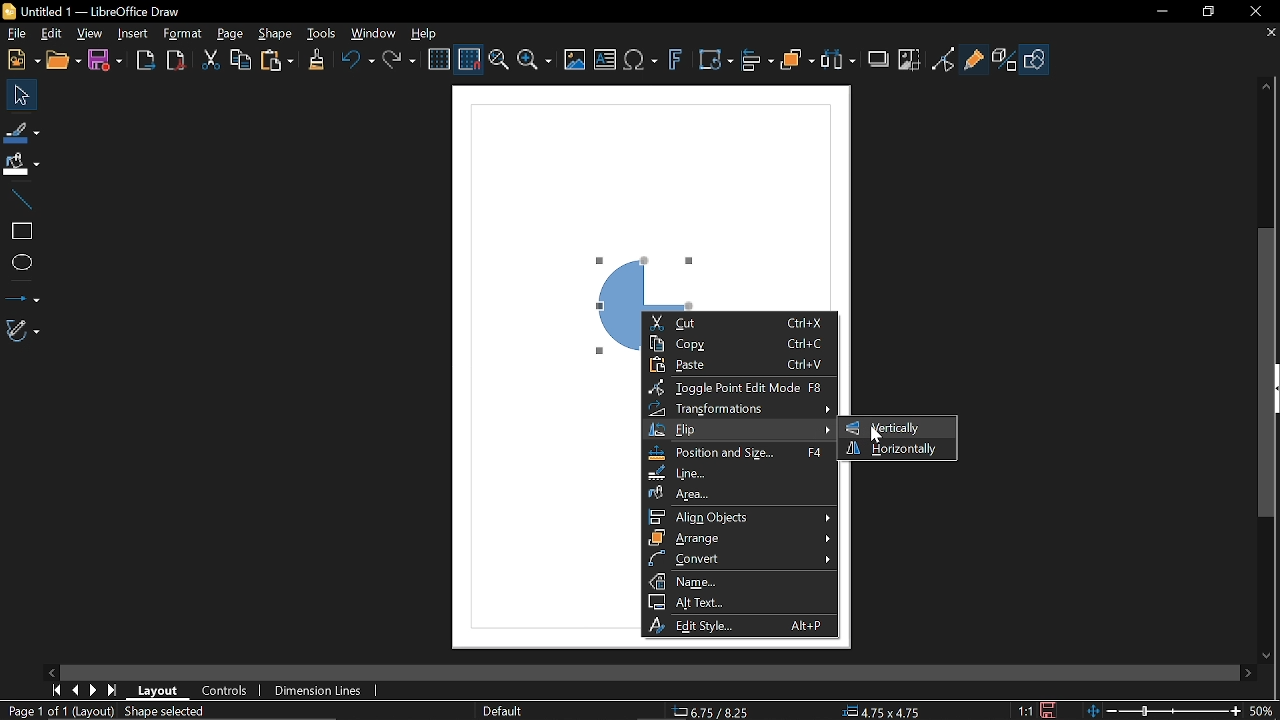 This screenshot has width=1280, height=720. I want to click on Redo, so click(402, 61).